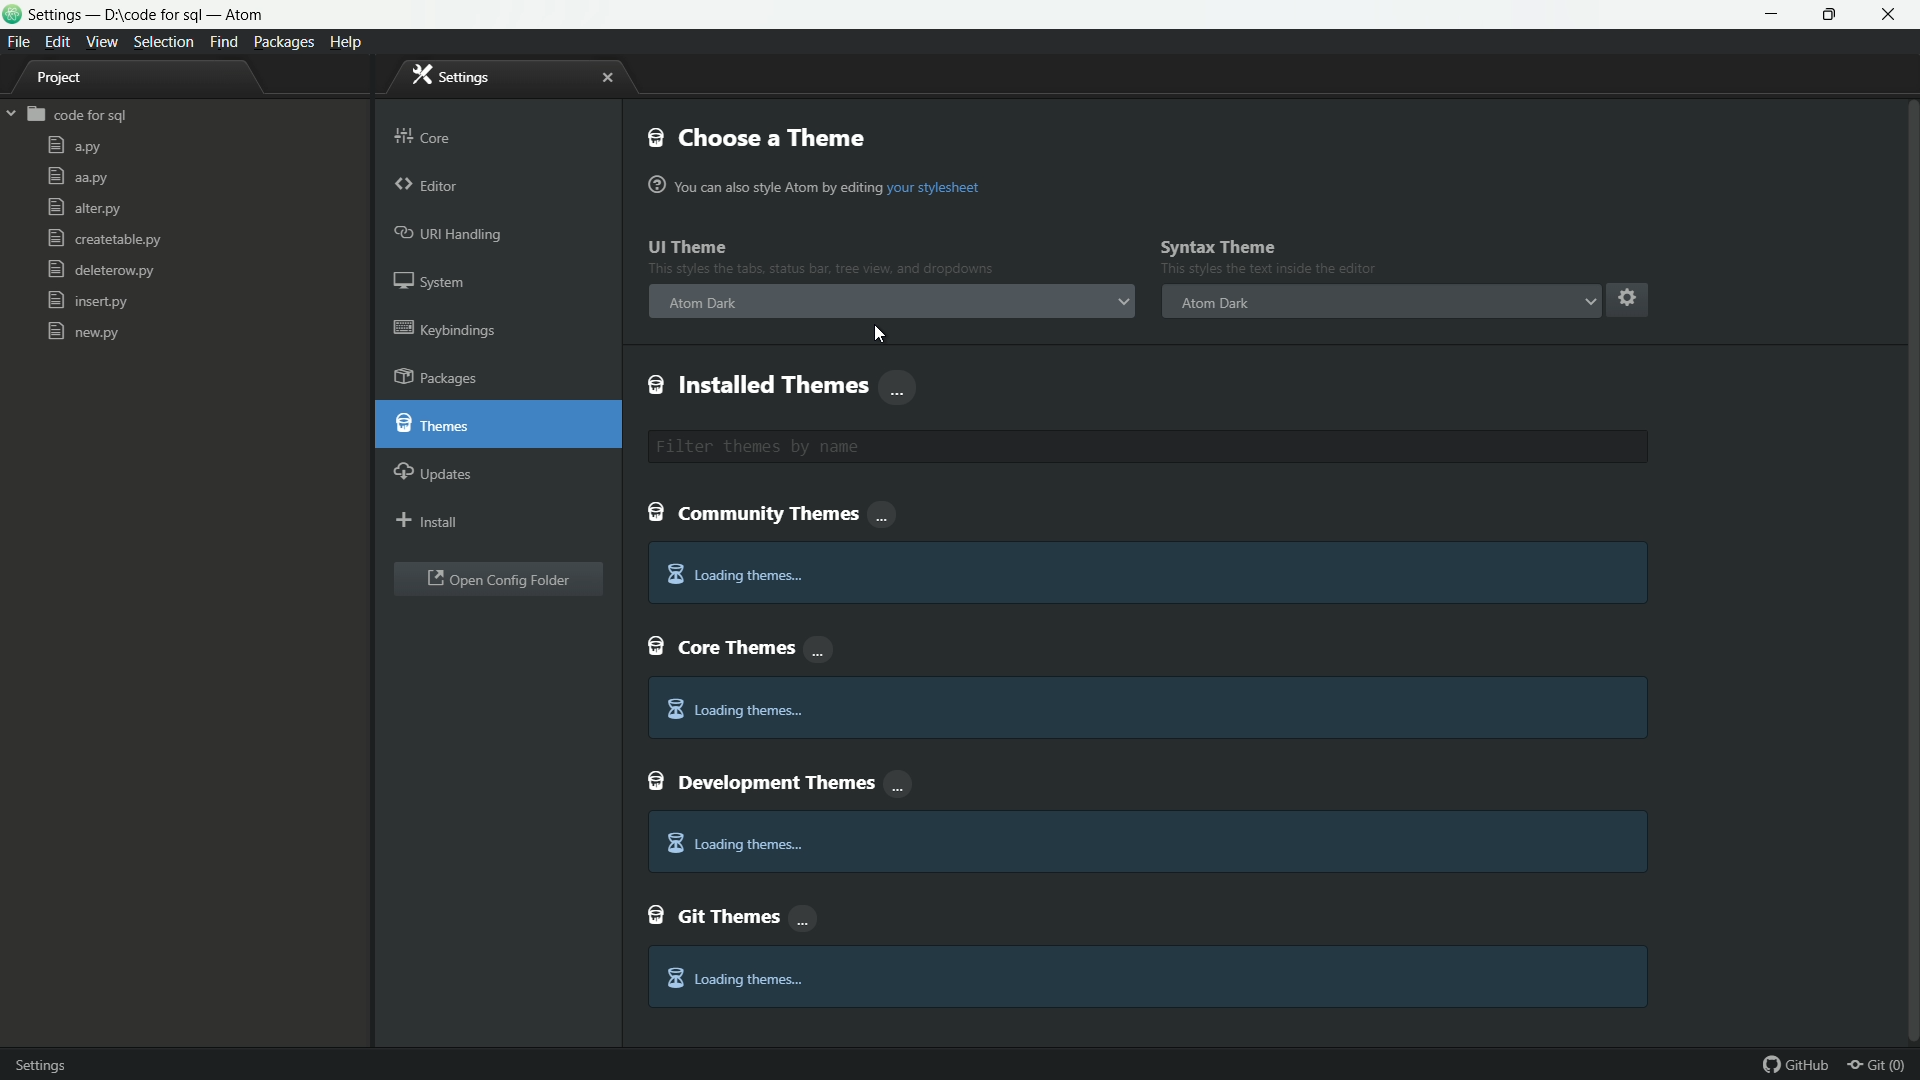  What do you see at coordinates (100, 42) in the screenshot?
I see `view menu` at bounding box center [100, 42].